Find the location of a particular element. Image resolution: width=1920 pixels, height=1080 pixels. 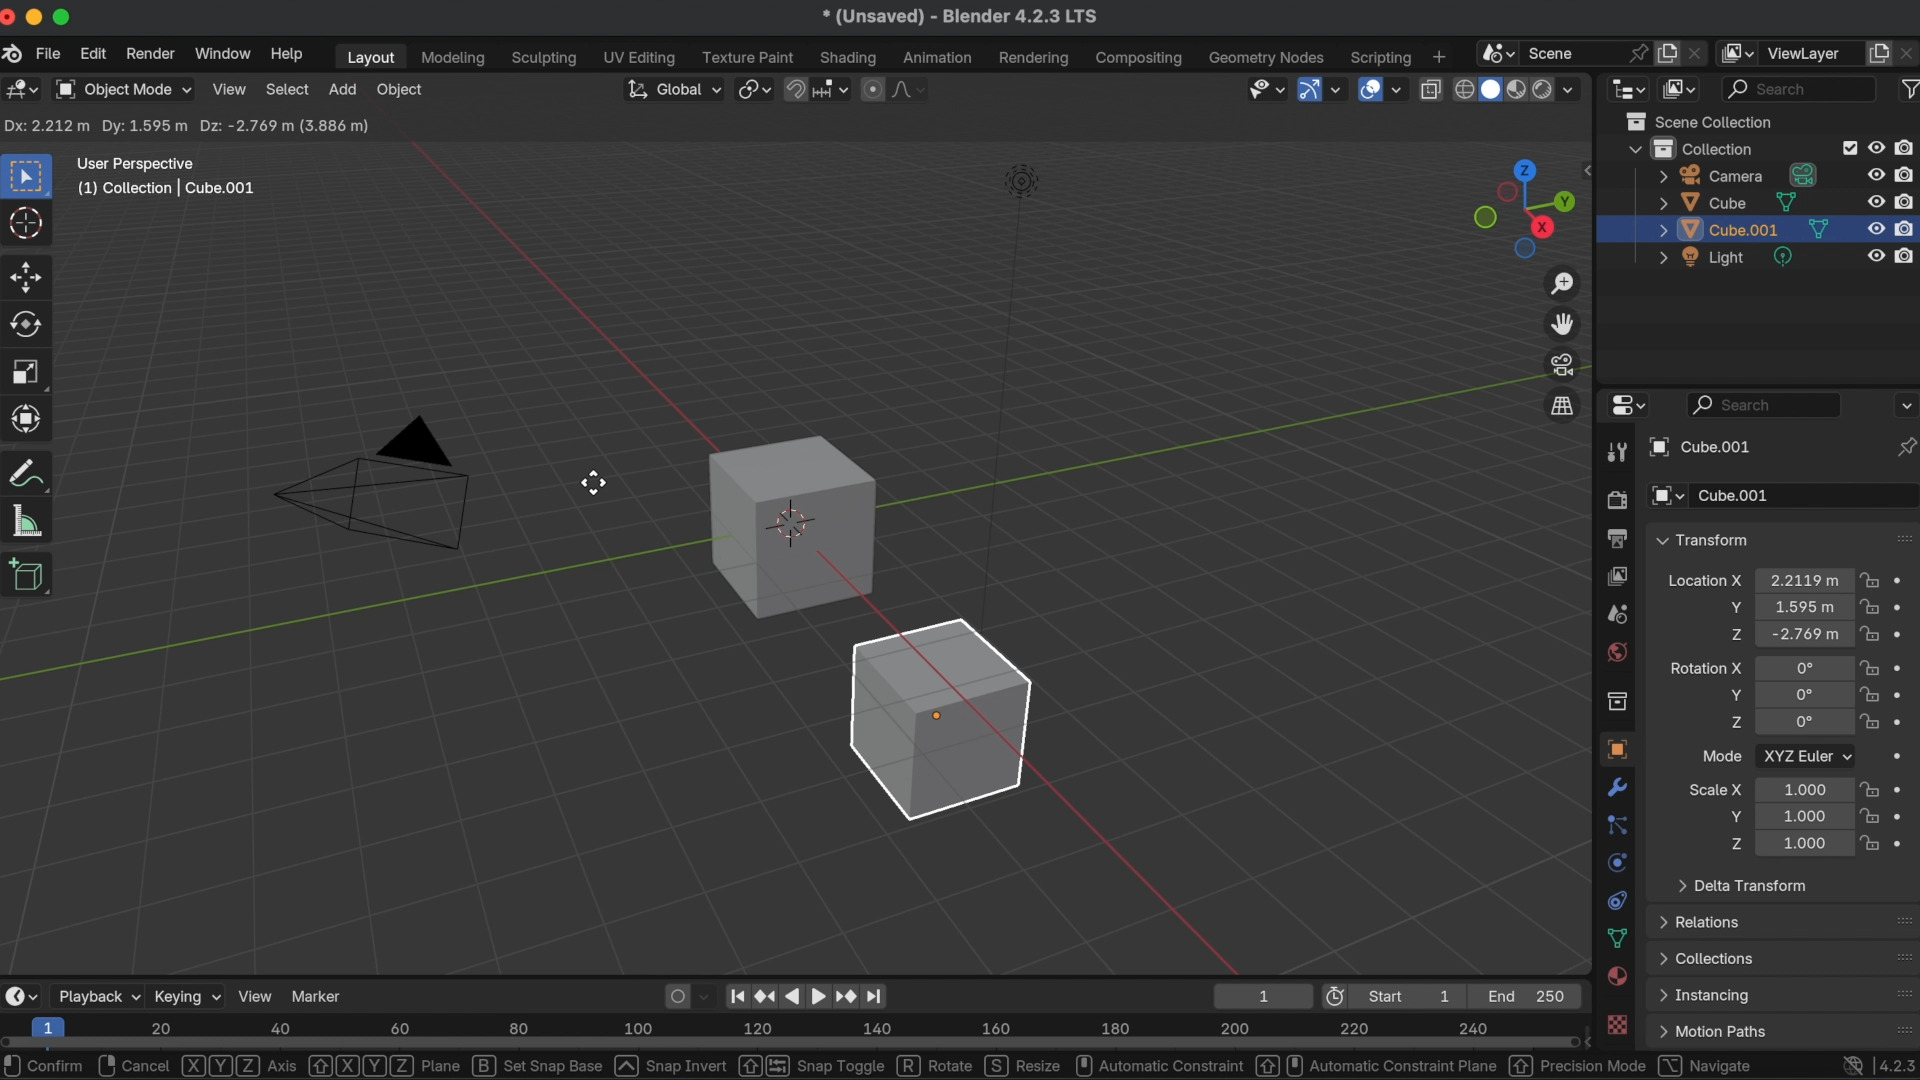

hide in viewport is located at coordinates (1876, 145).